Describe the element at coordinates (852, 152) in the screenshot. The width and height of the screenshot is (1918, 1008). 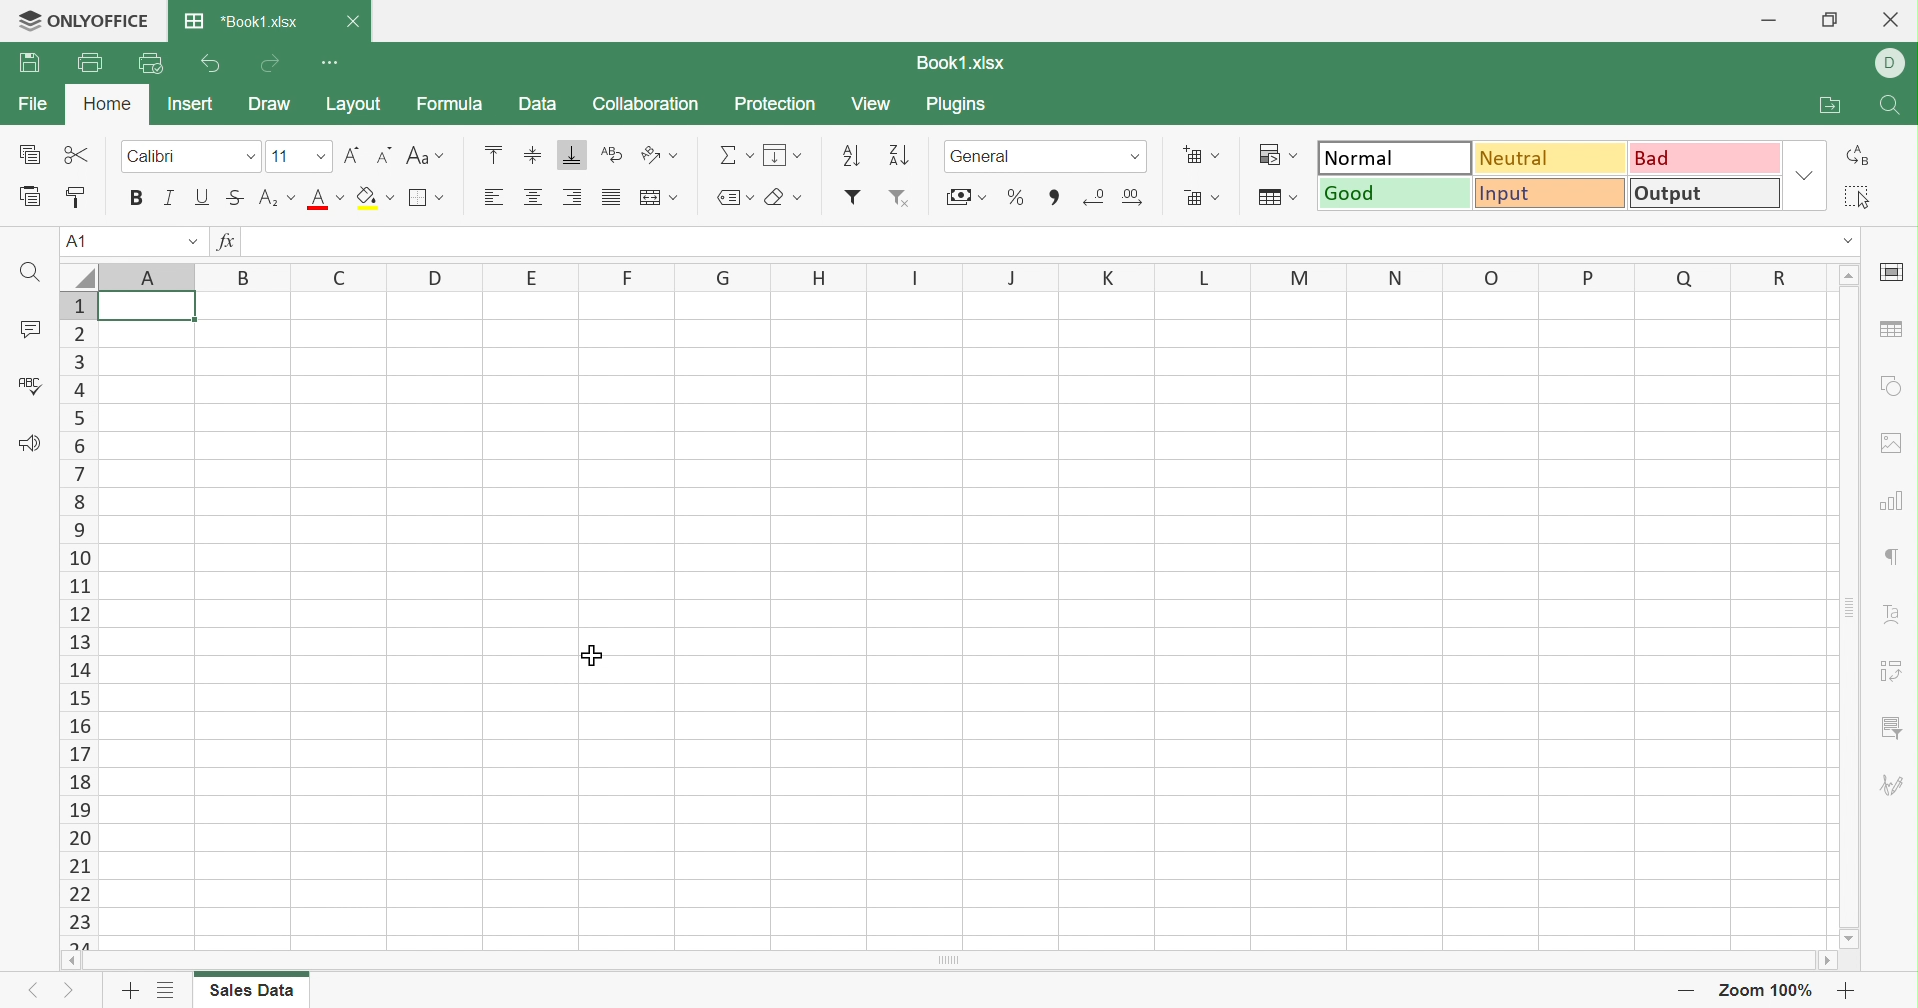
I see `Ascending order` at that location.